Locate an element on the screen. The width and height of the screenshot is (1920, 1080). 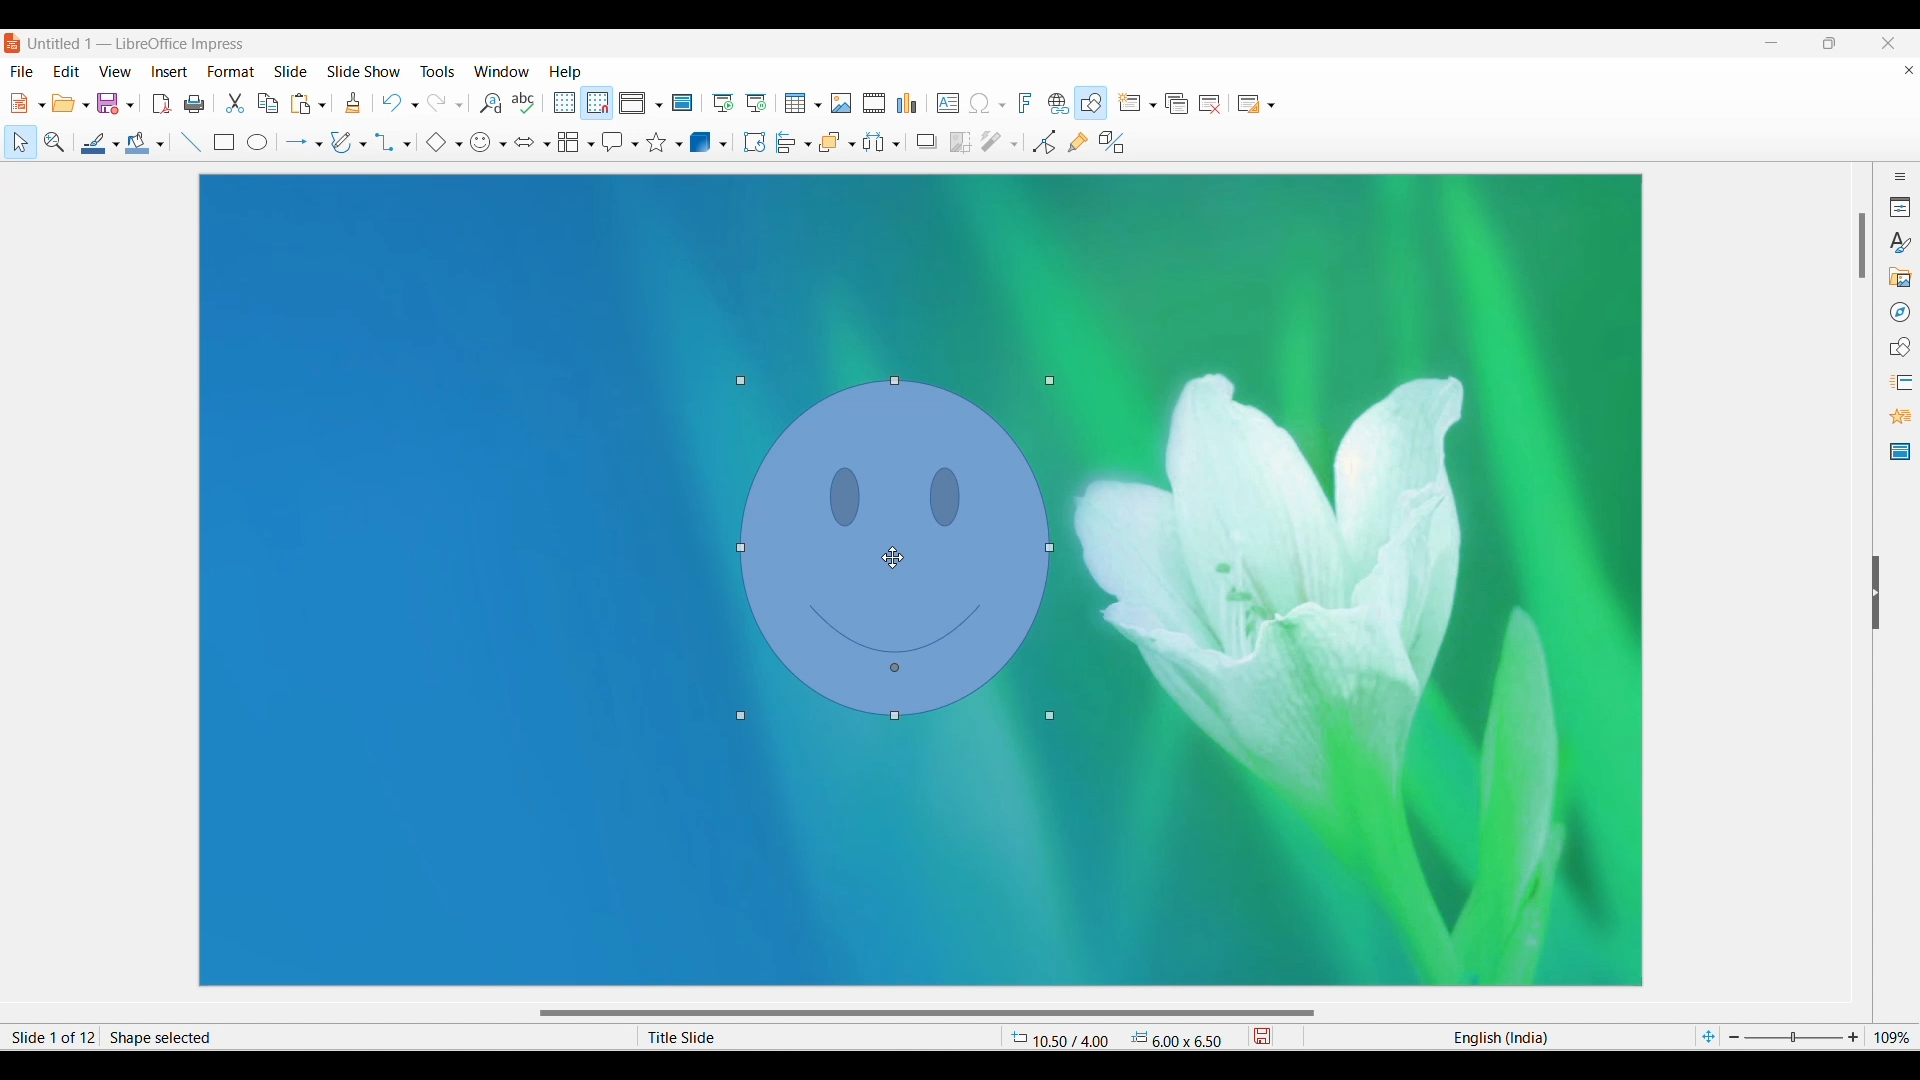
Crop image is located at coordinates (960, 142).